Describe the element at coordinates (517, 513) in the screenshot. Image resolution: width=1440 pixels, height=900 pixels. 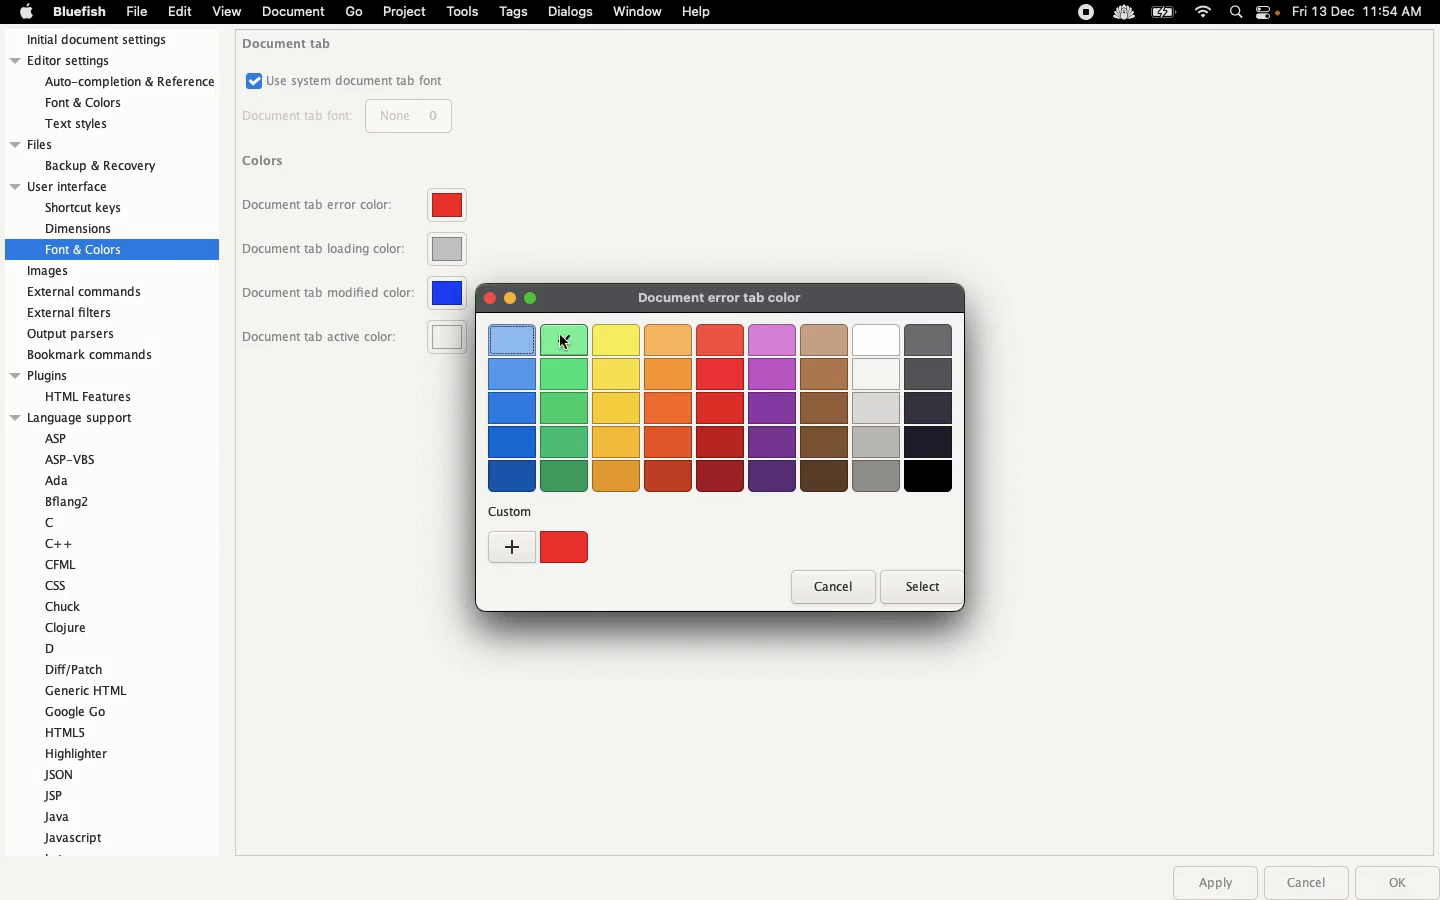
I see `custom` at that location.